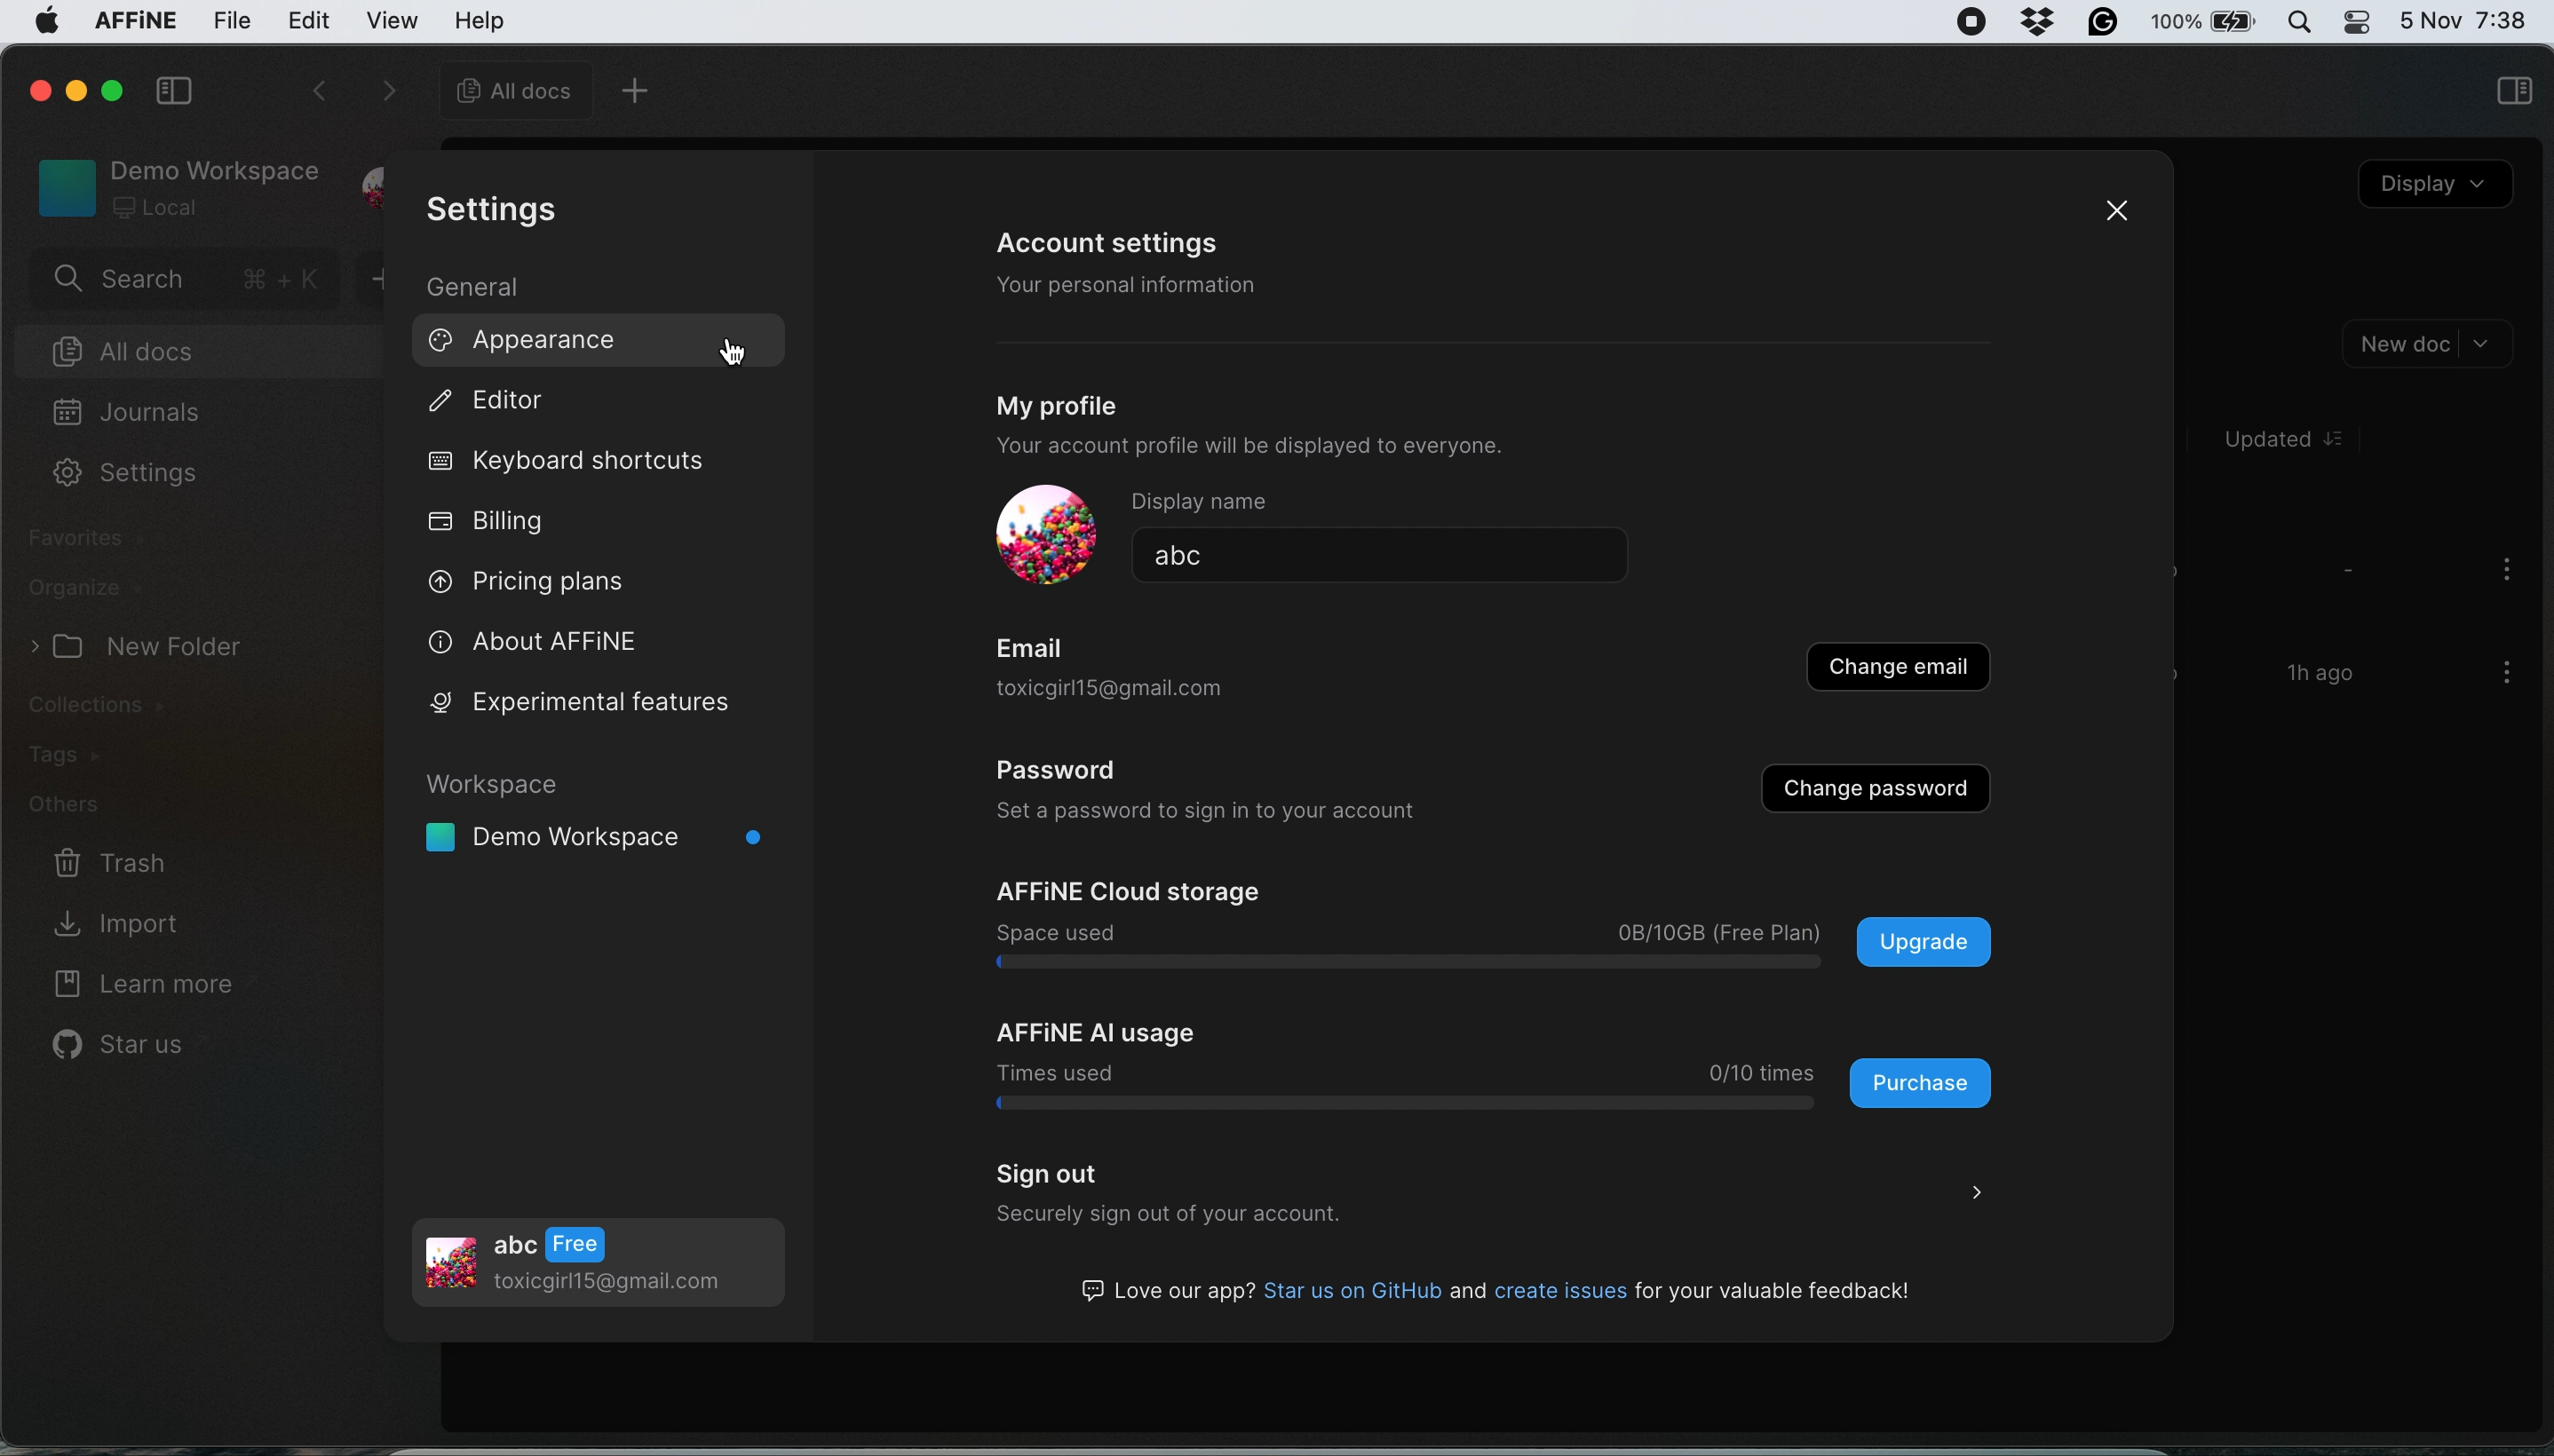 The image size is (2554, 1456). I want to click on pricing plans, so click(558, 584).